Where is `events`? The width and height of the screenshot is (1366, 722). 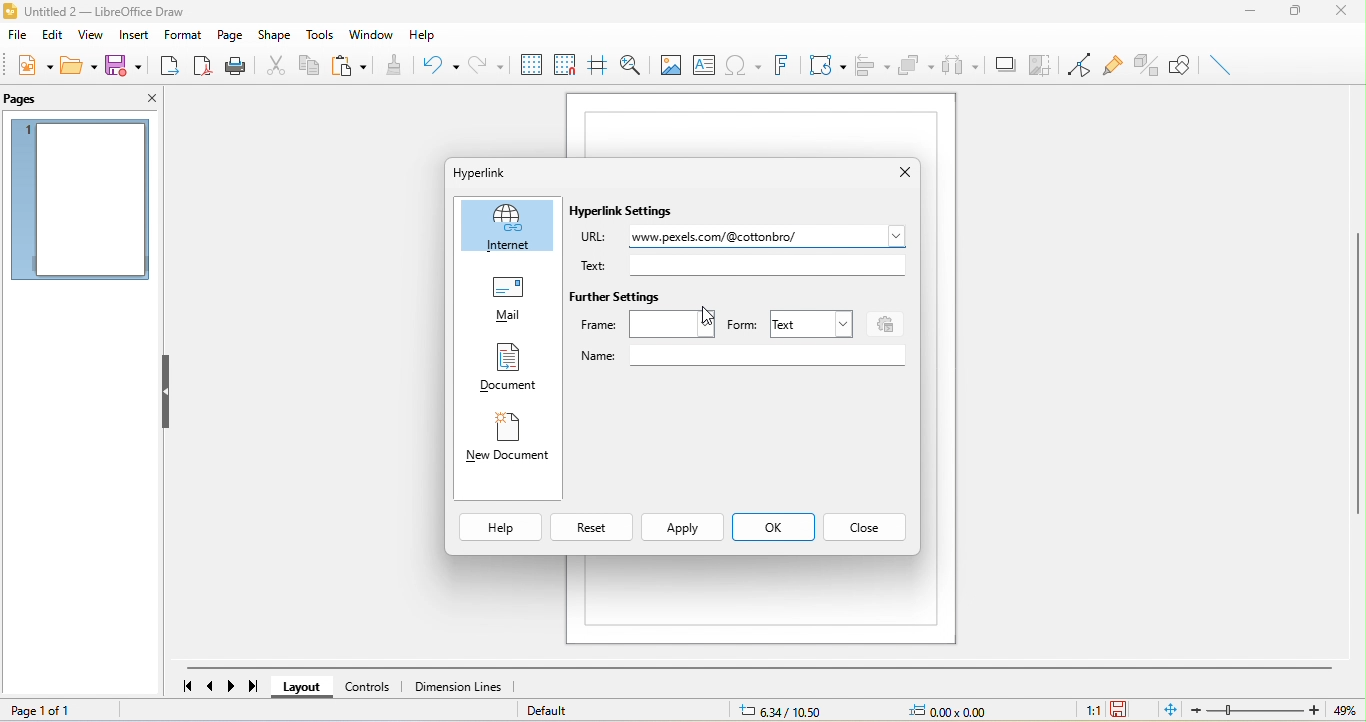
events is located at coordinates (887, 324).